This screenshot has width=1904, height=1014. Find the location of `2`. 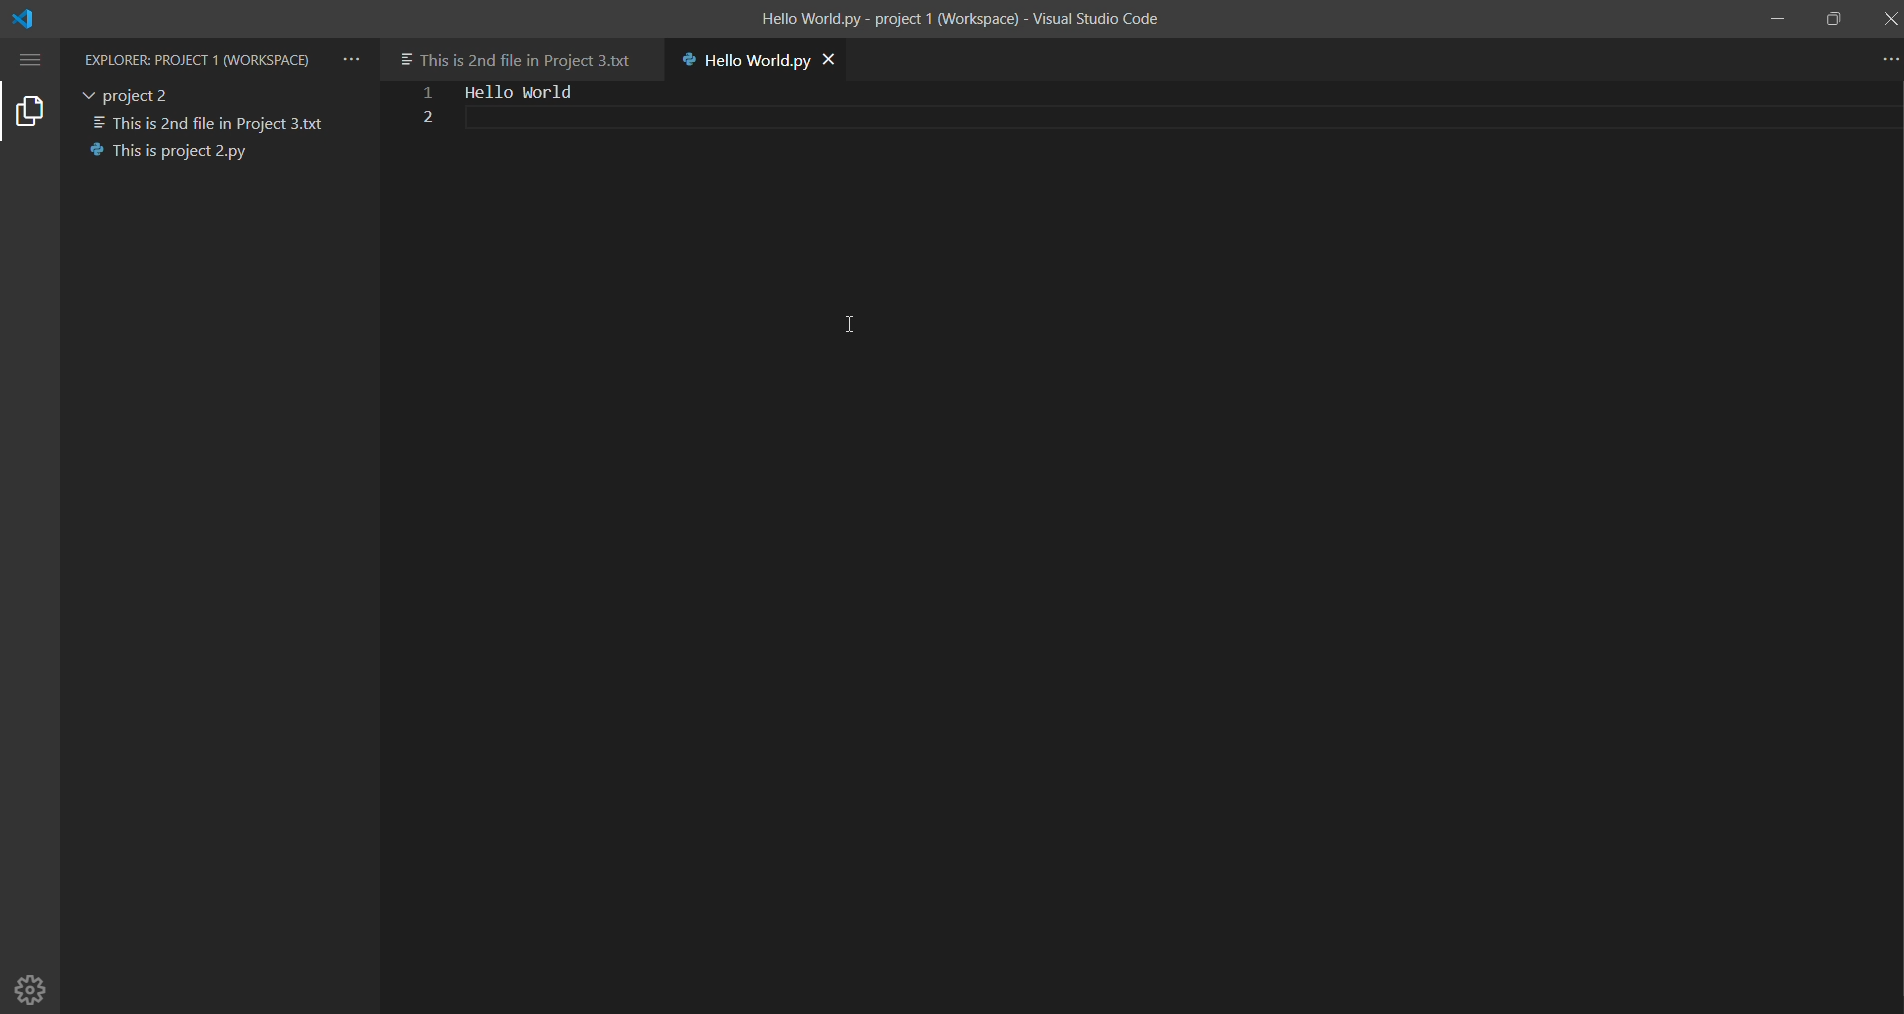

2 is located at coordinates (422, 119).